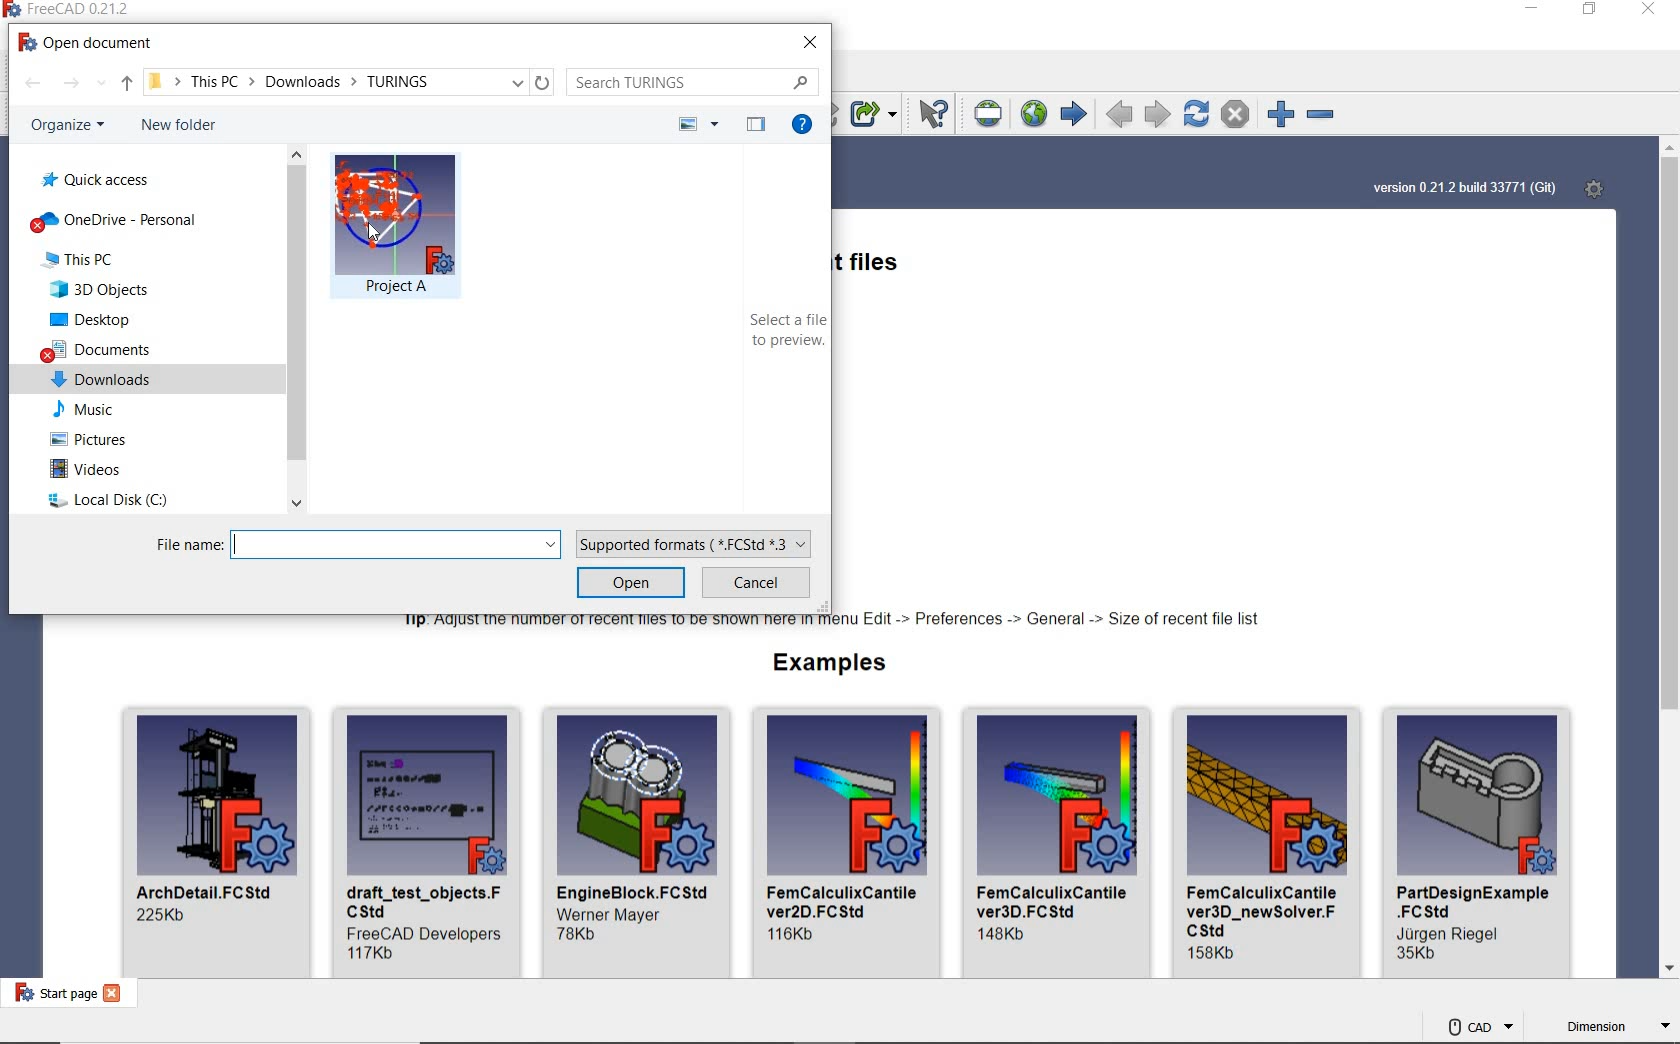 The image size is (1680, 1044). Describe the element at coordinates (1418, 956) in the screenshot. I see `size` at that location.